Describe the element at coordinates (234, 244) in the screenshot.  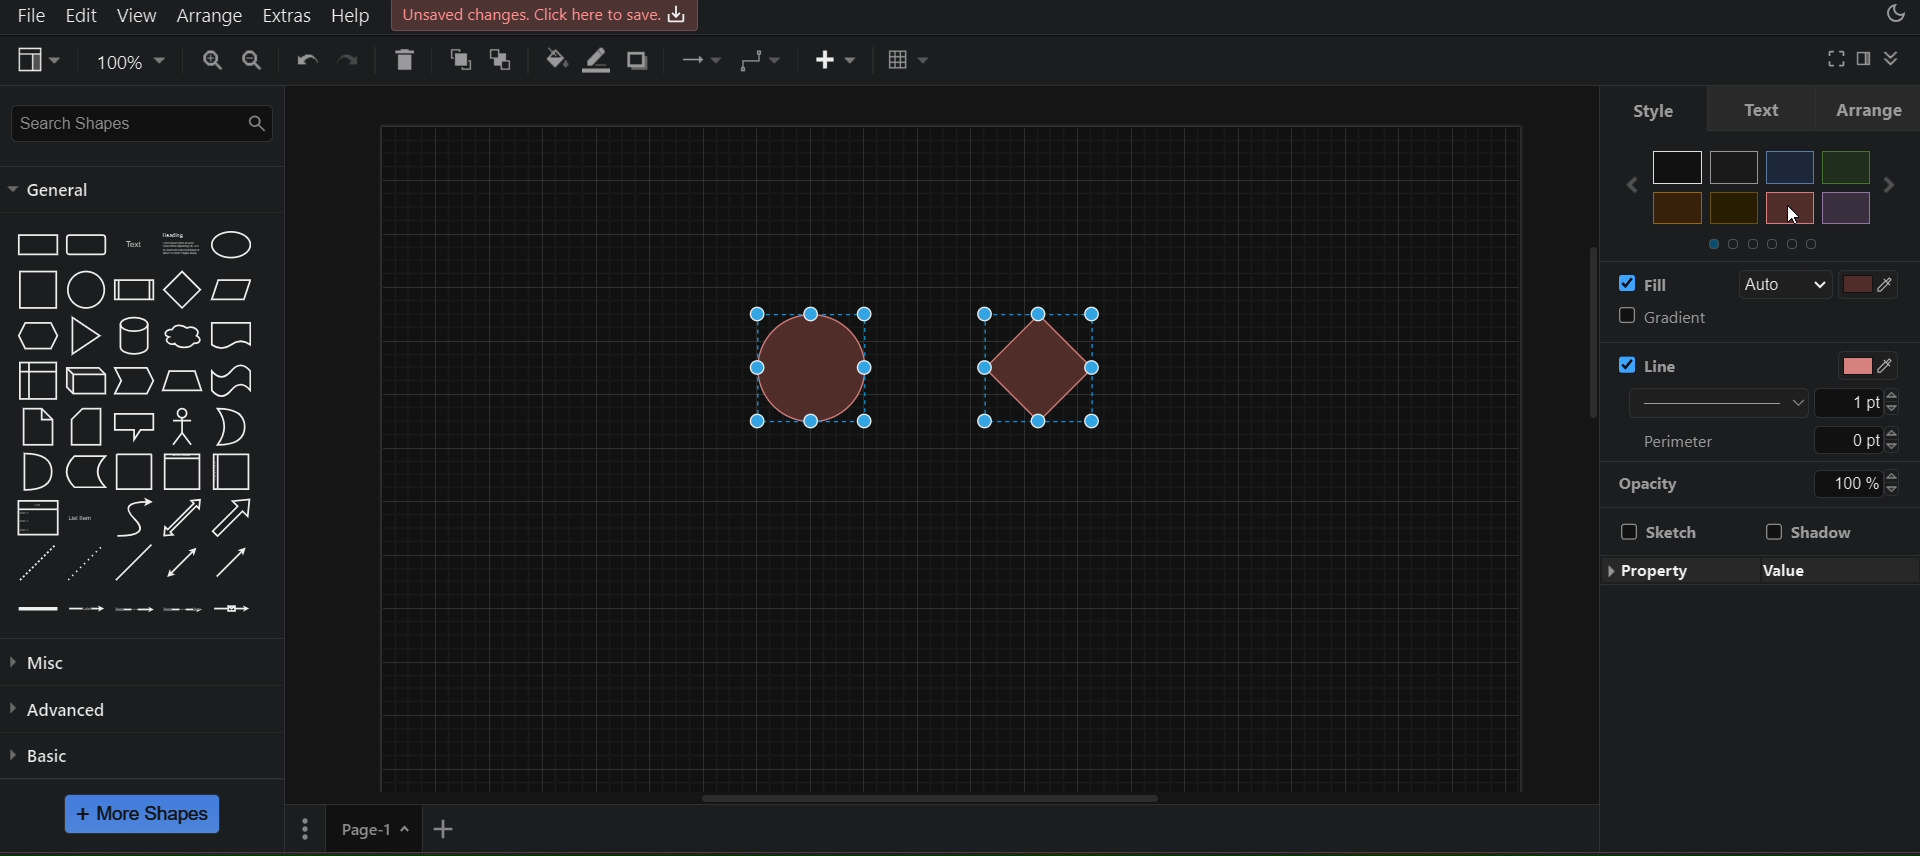
I see `Ellipse` at that location.